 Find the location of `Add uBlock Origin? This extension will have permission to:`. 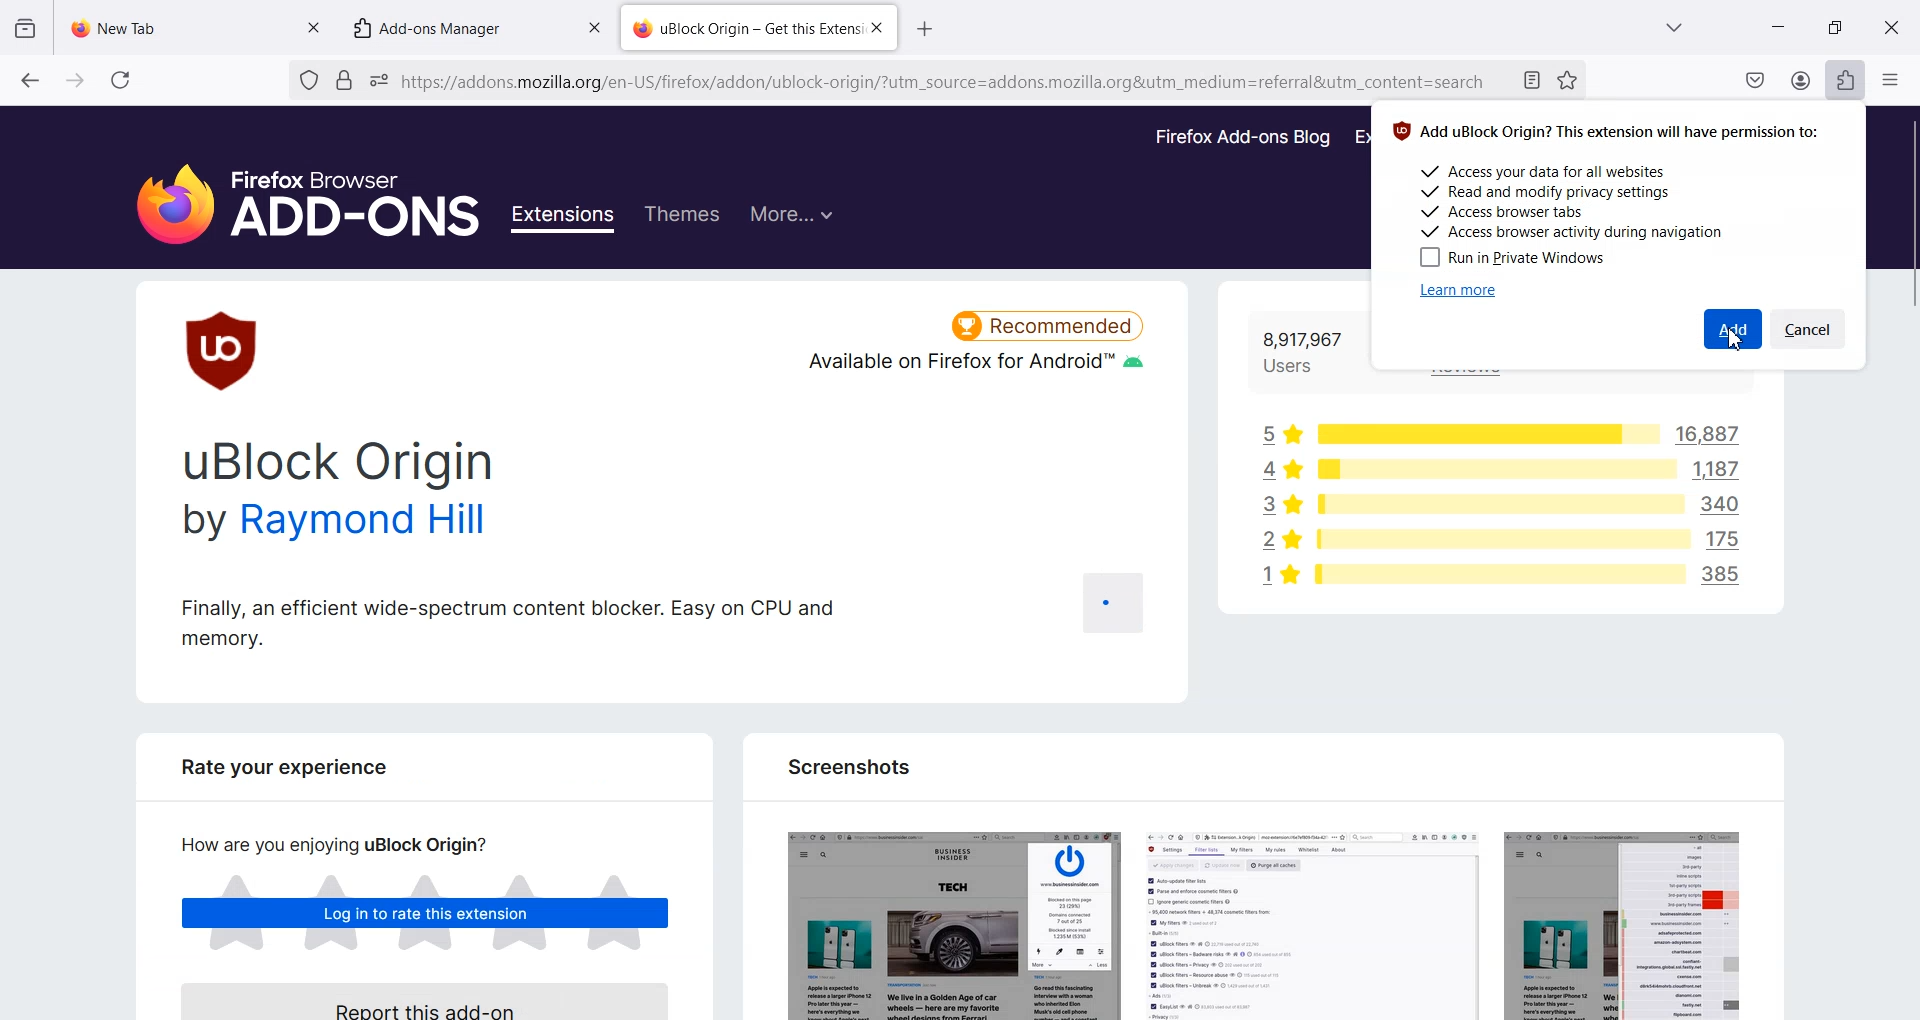

Add uBlock Origin? This extension will have permission to: is located at coordinates (1609, 130).